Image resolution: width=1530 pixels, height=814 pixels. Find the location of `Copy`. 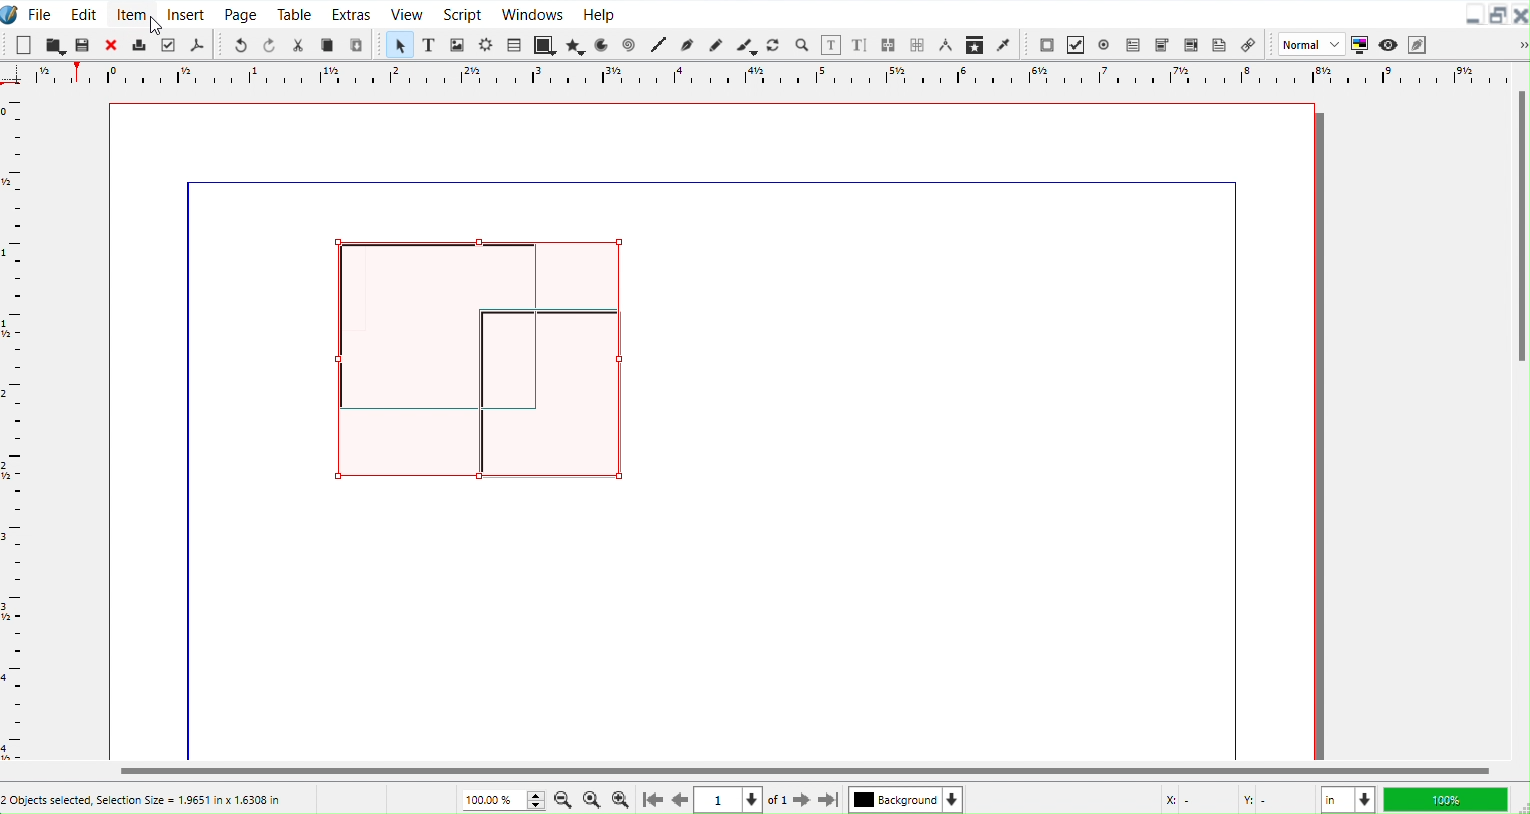

Copy is located at coordinates (329, 44).